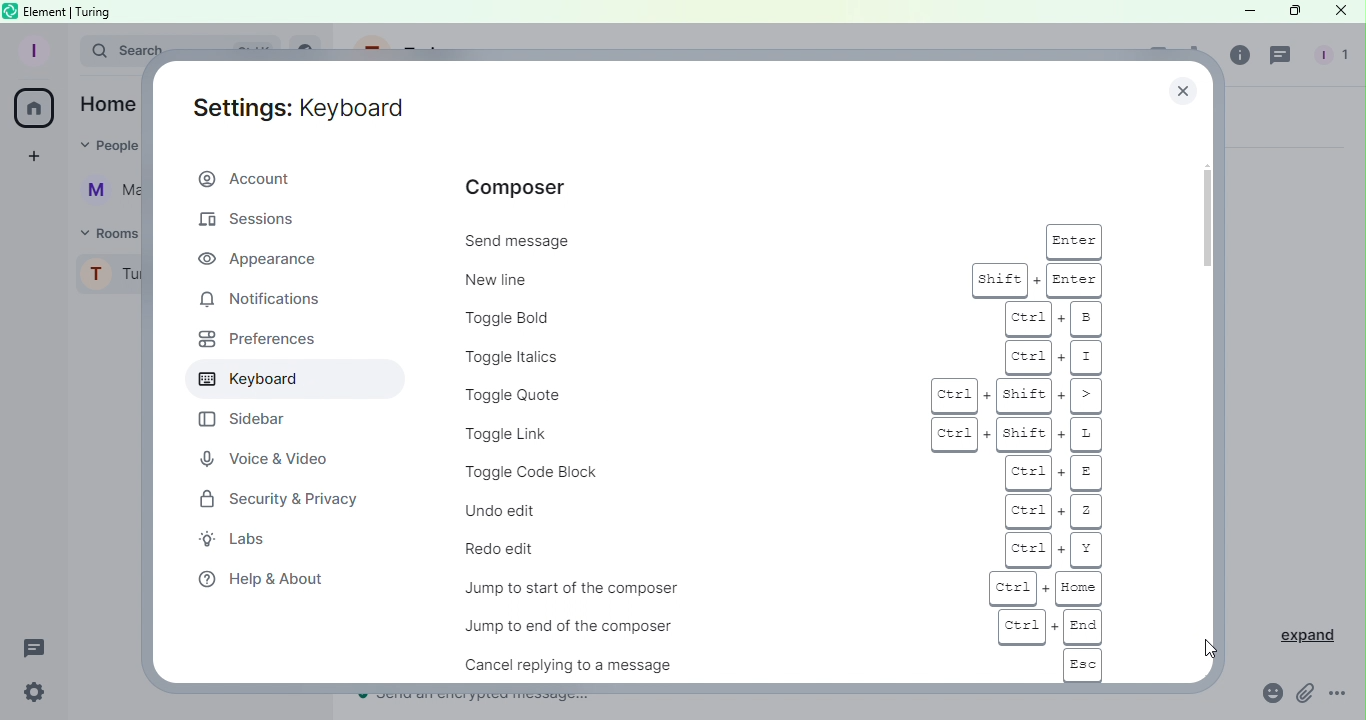 The height and width of the screenshot is (720, 1366). Describe the element at coordinates (1021, 433) in the screenshot. I see `ctrl + shift + L` at that location.